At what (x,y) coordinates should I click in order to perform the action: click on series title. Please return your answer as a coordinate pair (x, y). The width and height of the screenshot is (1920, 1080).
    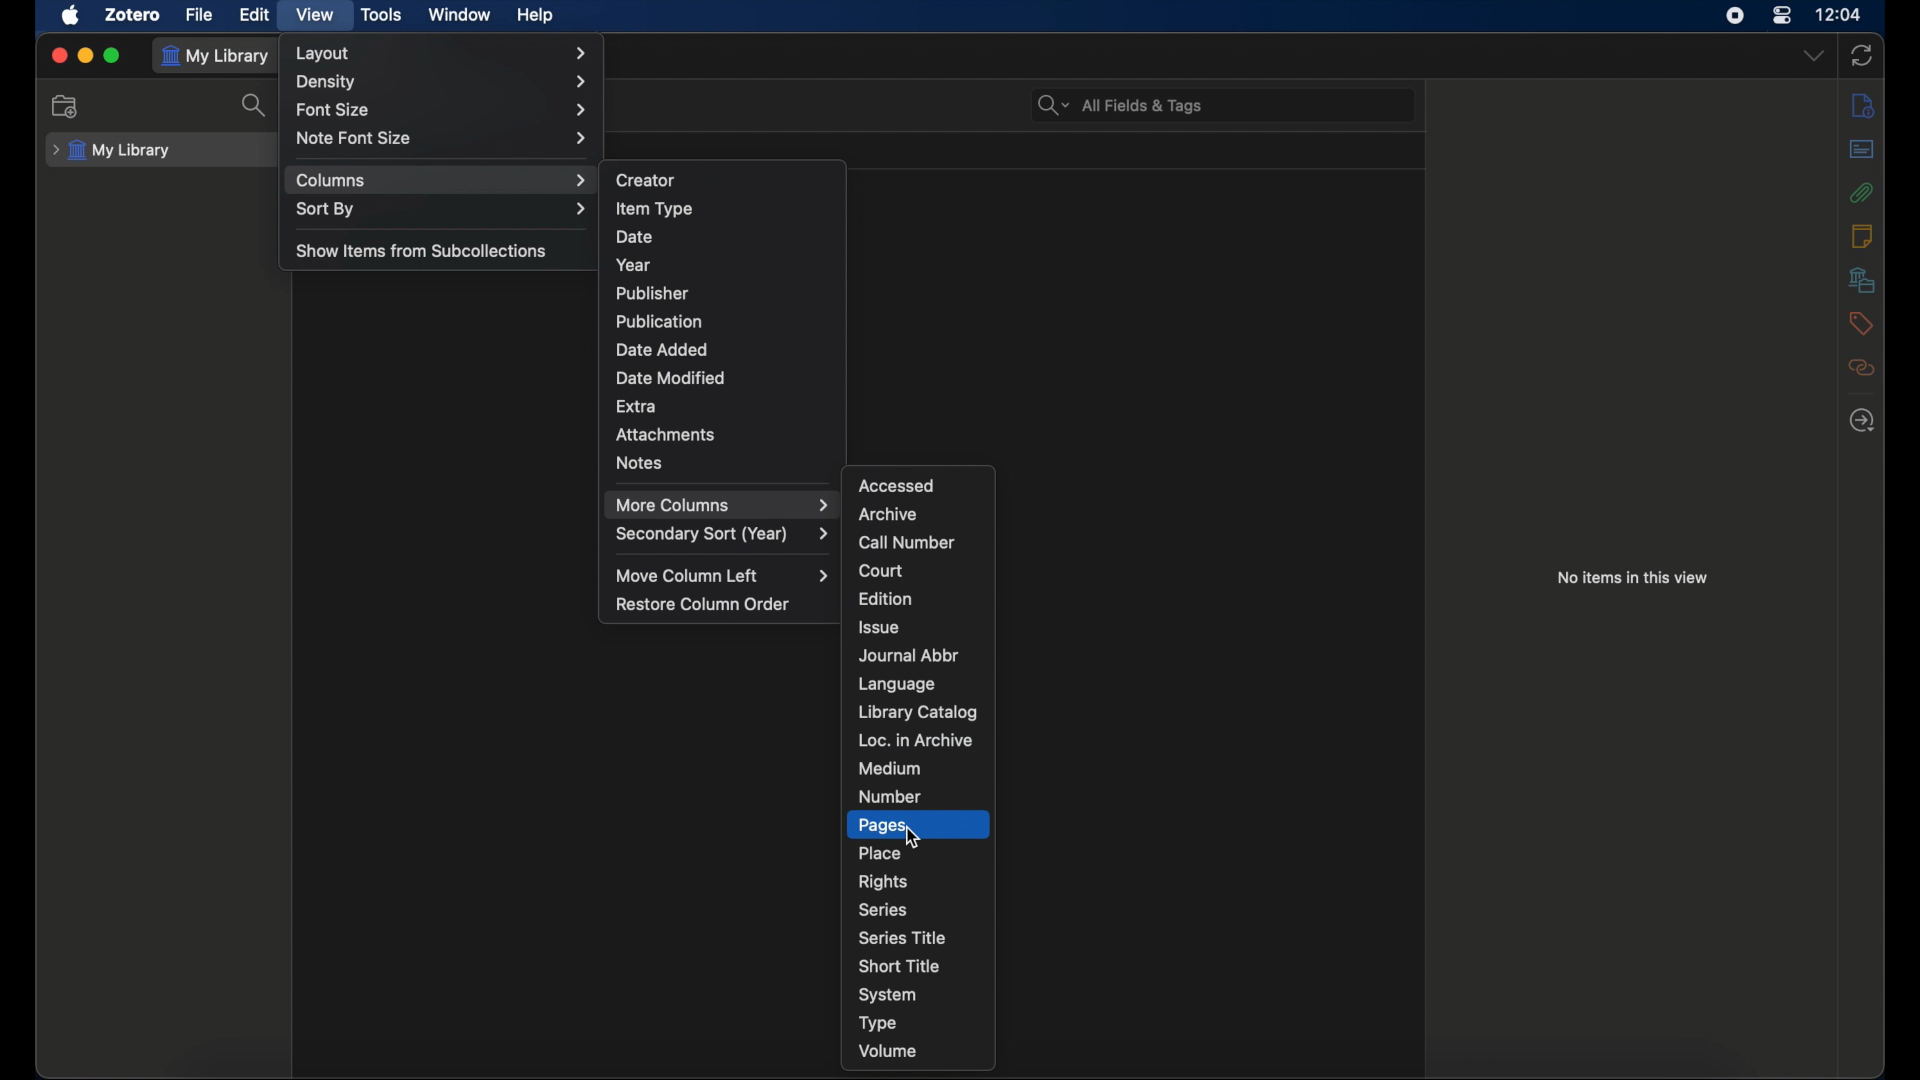
    Looking at the image, I should click on (905, 938).